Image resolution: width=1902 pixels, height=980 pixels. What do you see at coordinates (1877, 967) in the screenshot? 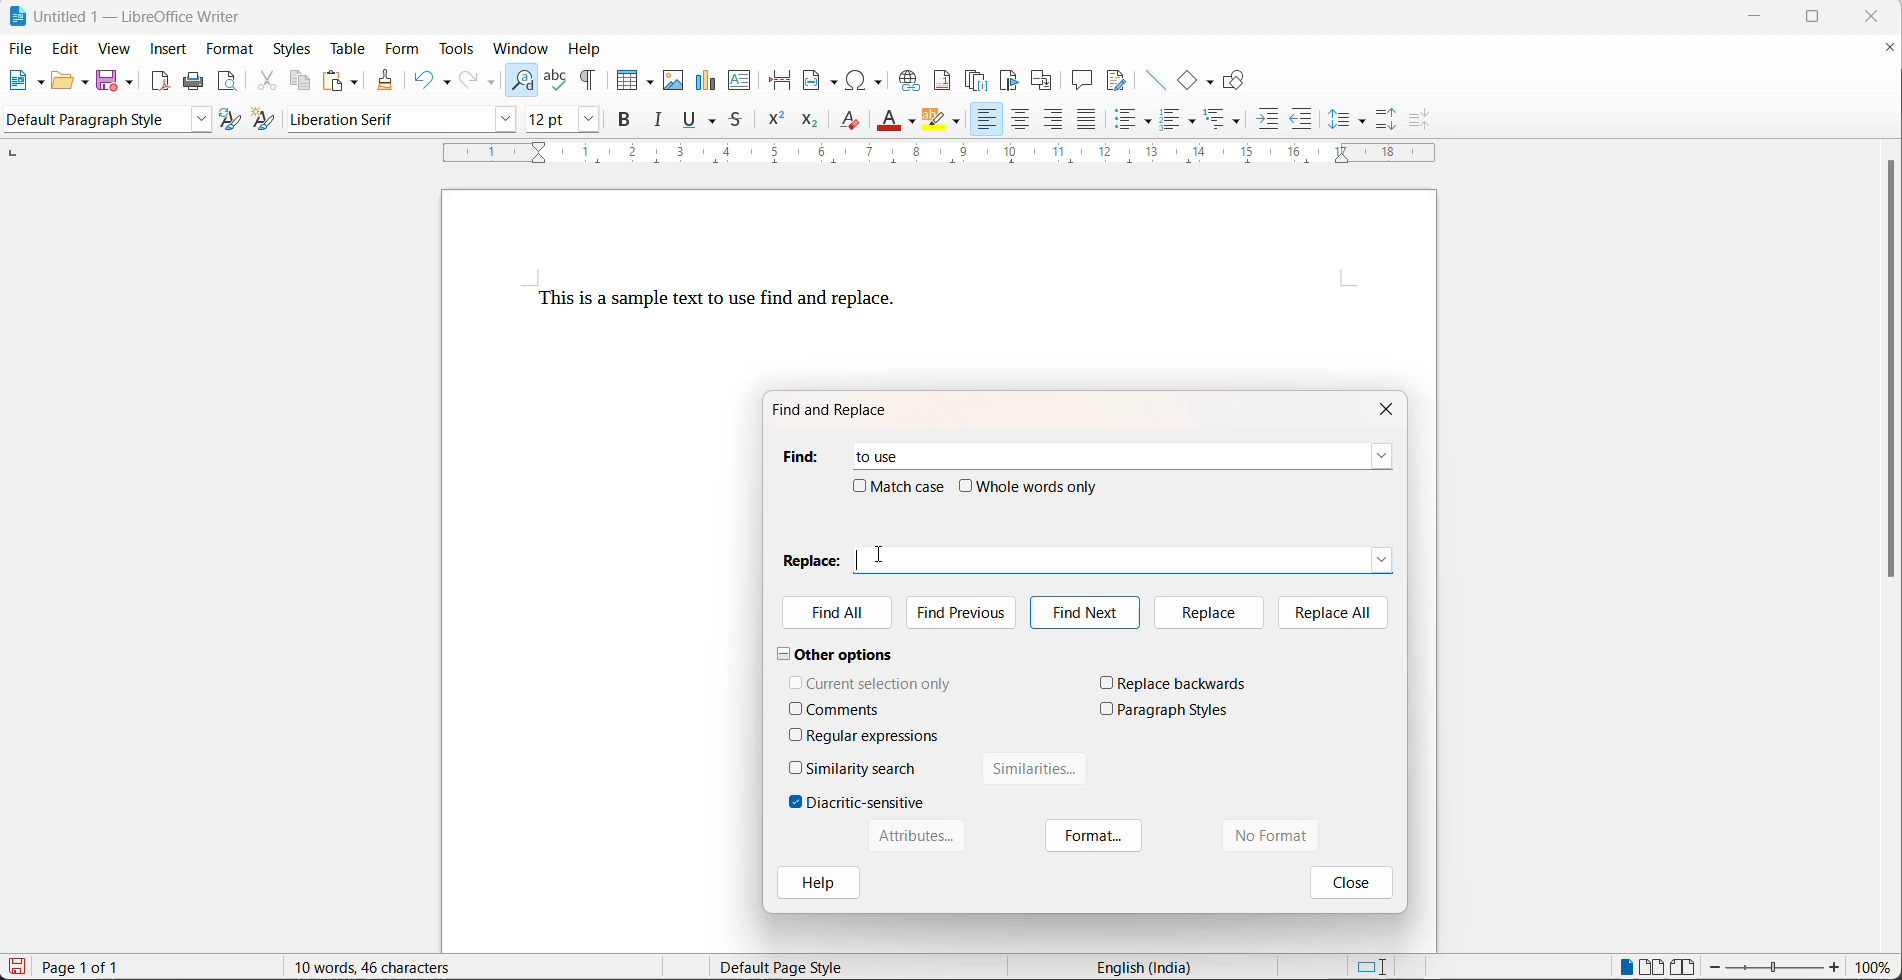
I see `zoom percentage` at bounding box center [1877, 967].